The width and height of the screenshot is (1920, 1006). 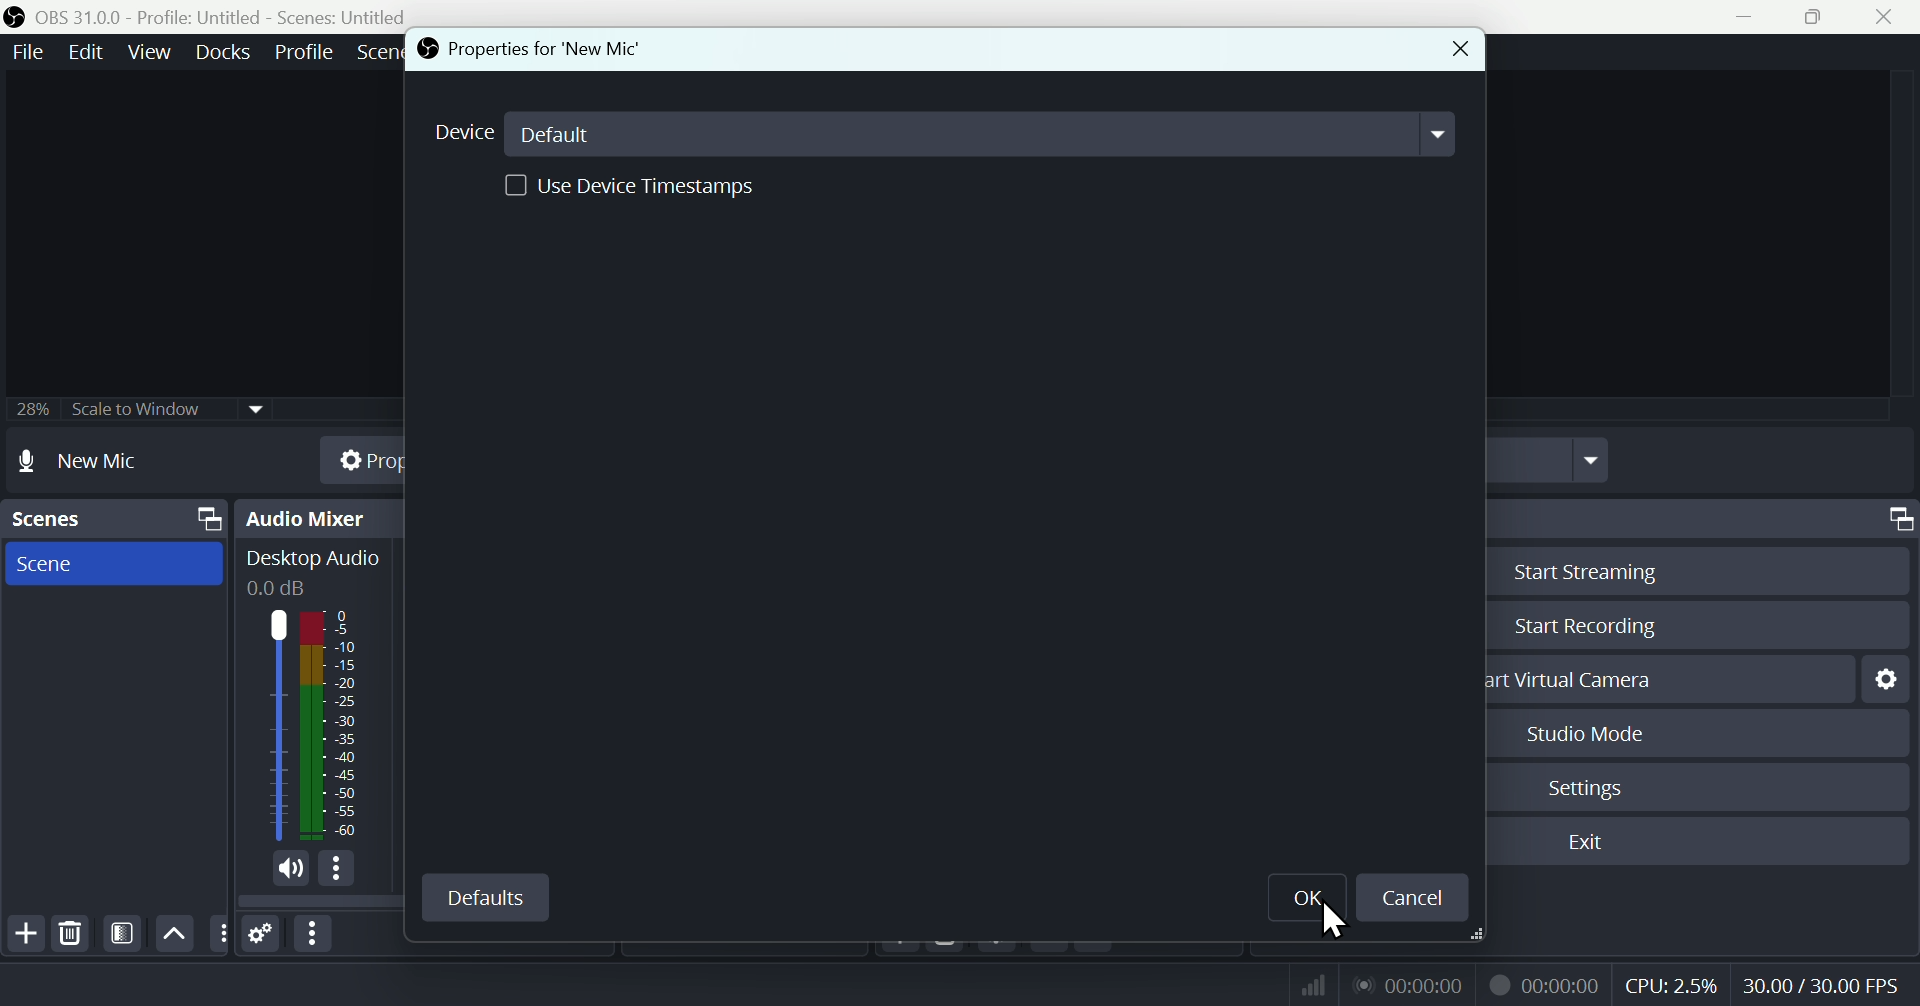 I want to click on Add, so click(x=24, y=934).